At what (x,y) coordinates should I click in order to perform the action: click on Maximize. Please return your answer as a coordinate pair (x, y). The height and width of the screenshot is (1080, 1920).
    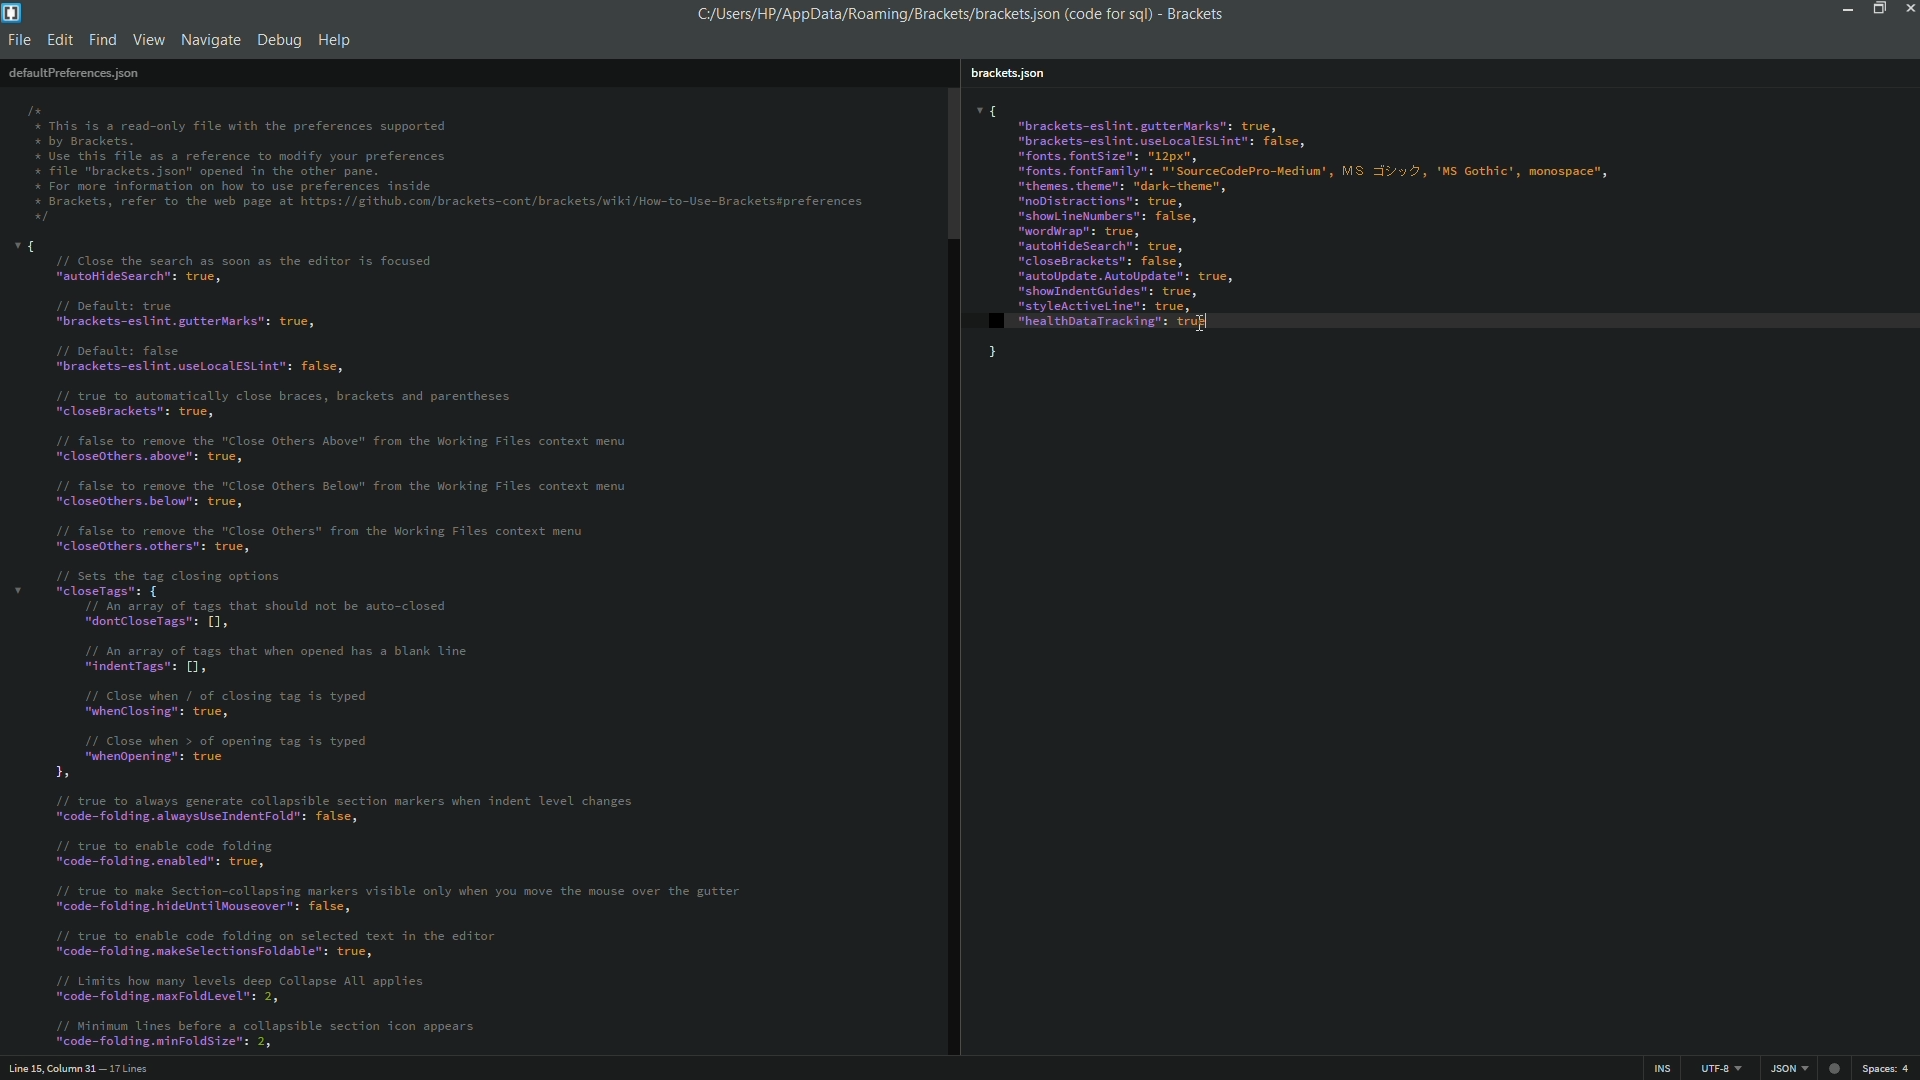
    Looking at the image, I should click on (1877, 8).